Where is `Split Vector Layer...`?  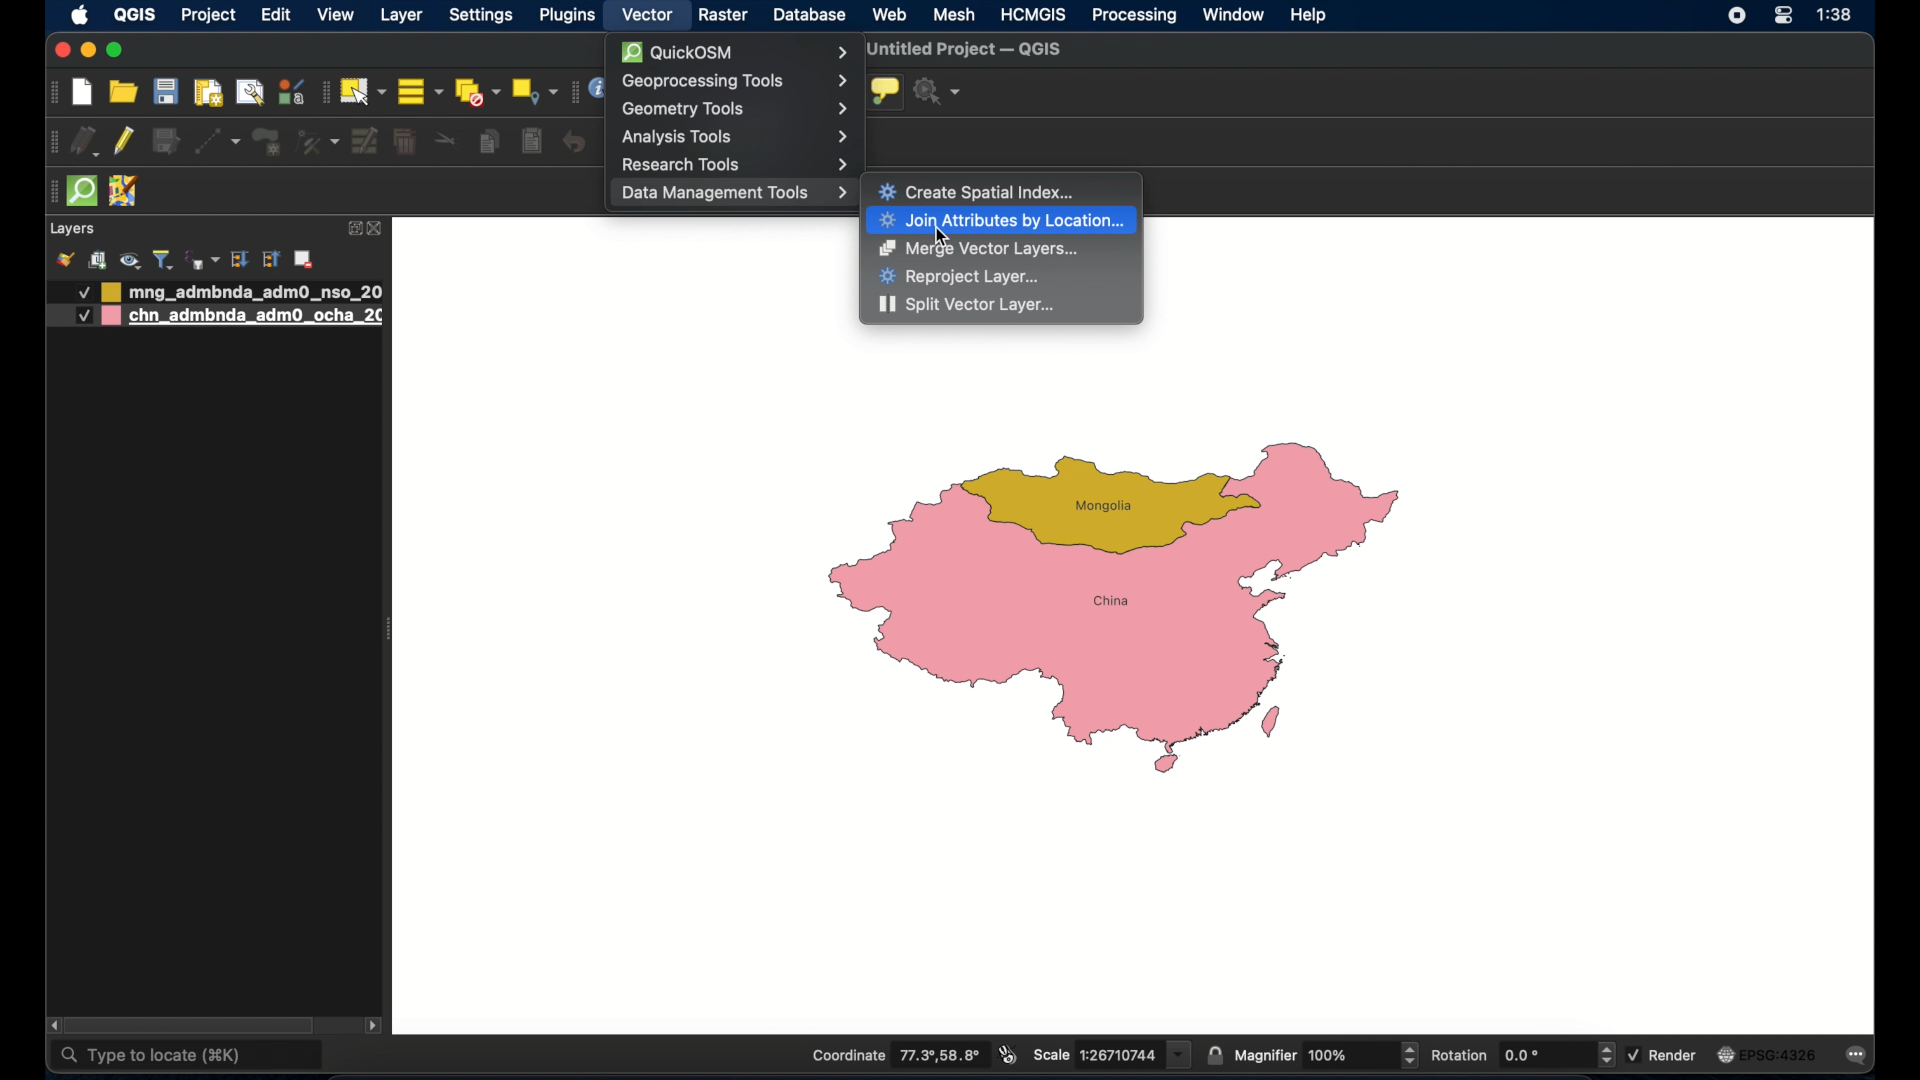
Split Vector Layer... is located at coordinates (968, 305).